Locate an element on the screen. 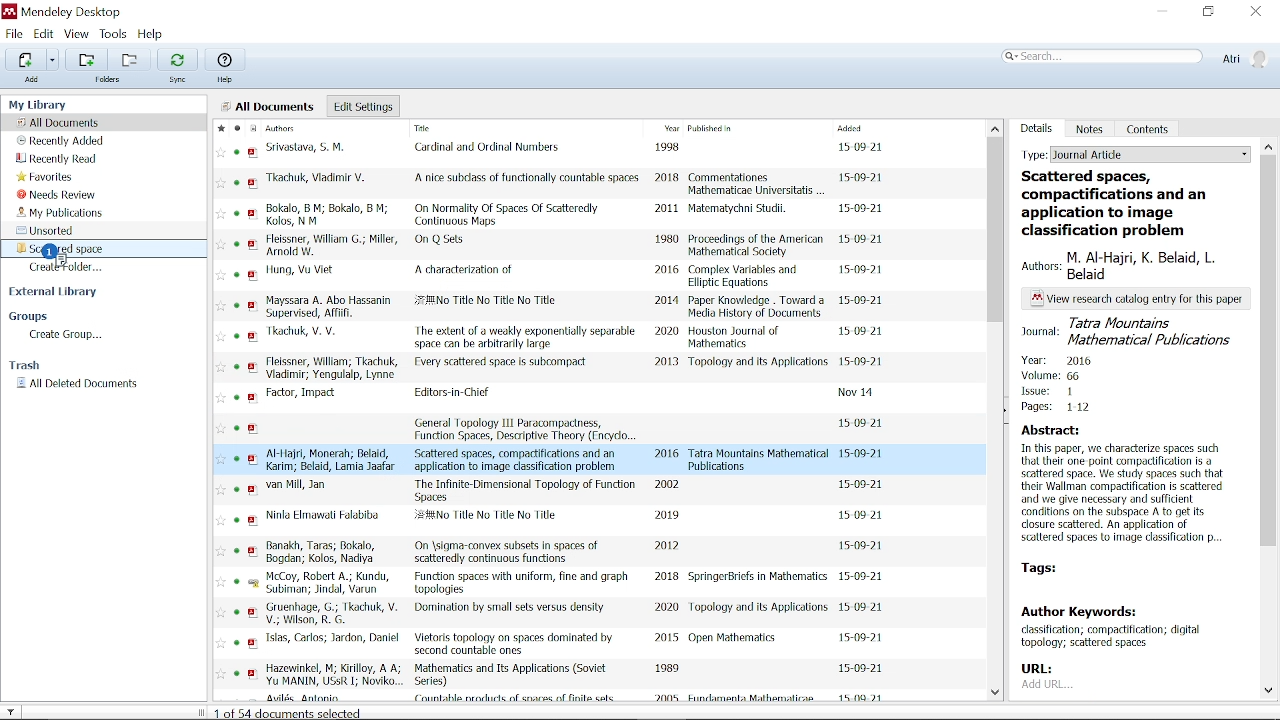 The image size is (1280, 720). File is located at coordinates (14, 33).